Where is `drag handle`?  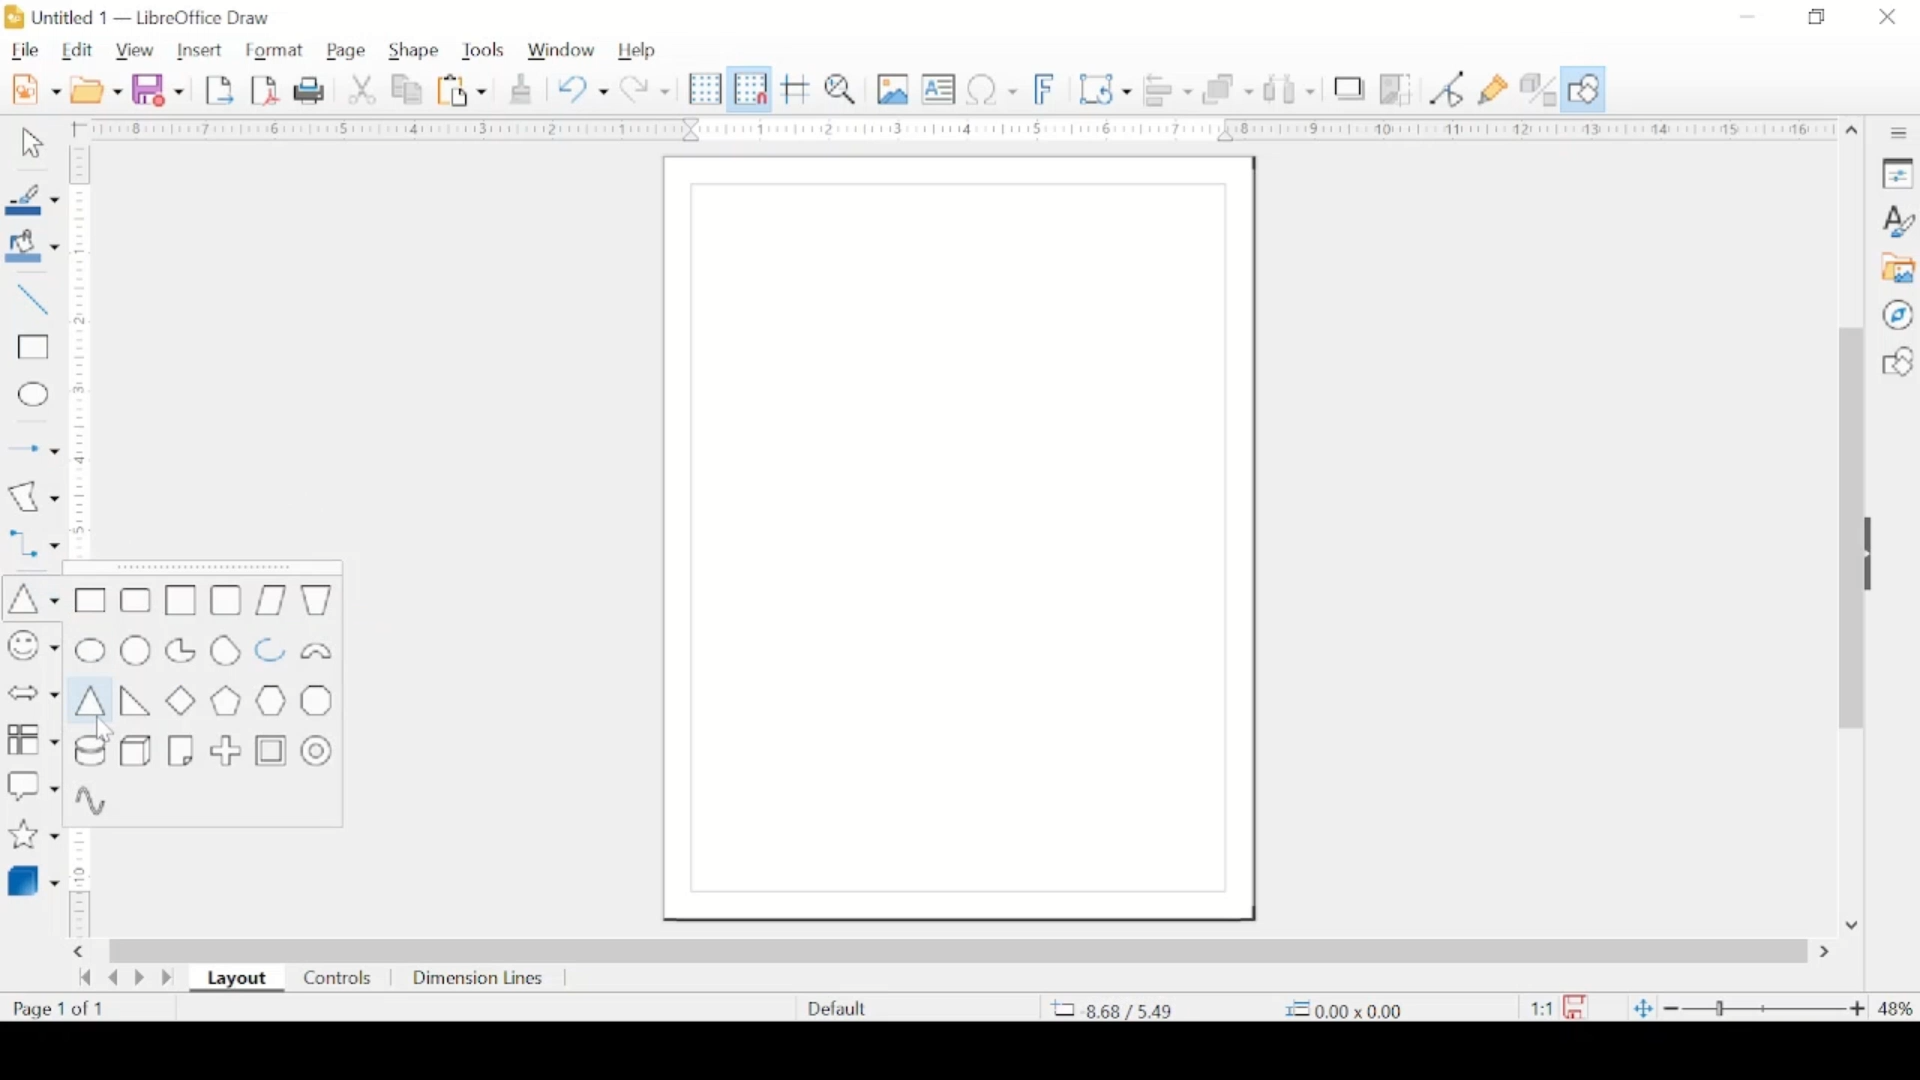
drag handle is located at coordinates (1876, 555).